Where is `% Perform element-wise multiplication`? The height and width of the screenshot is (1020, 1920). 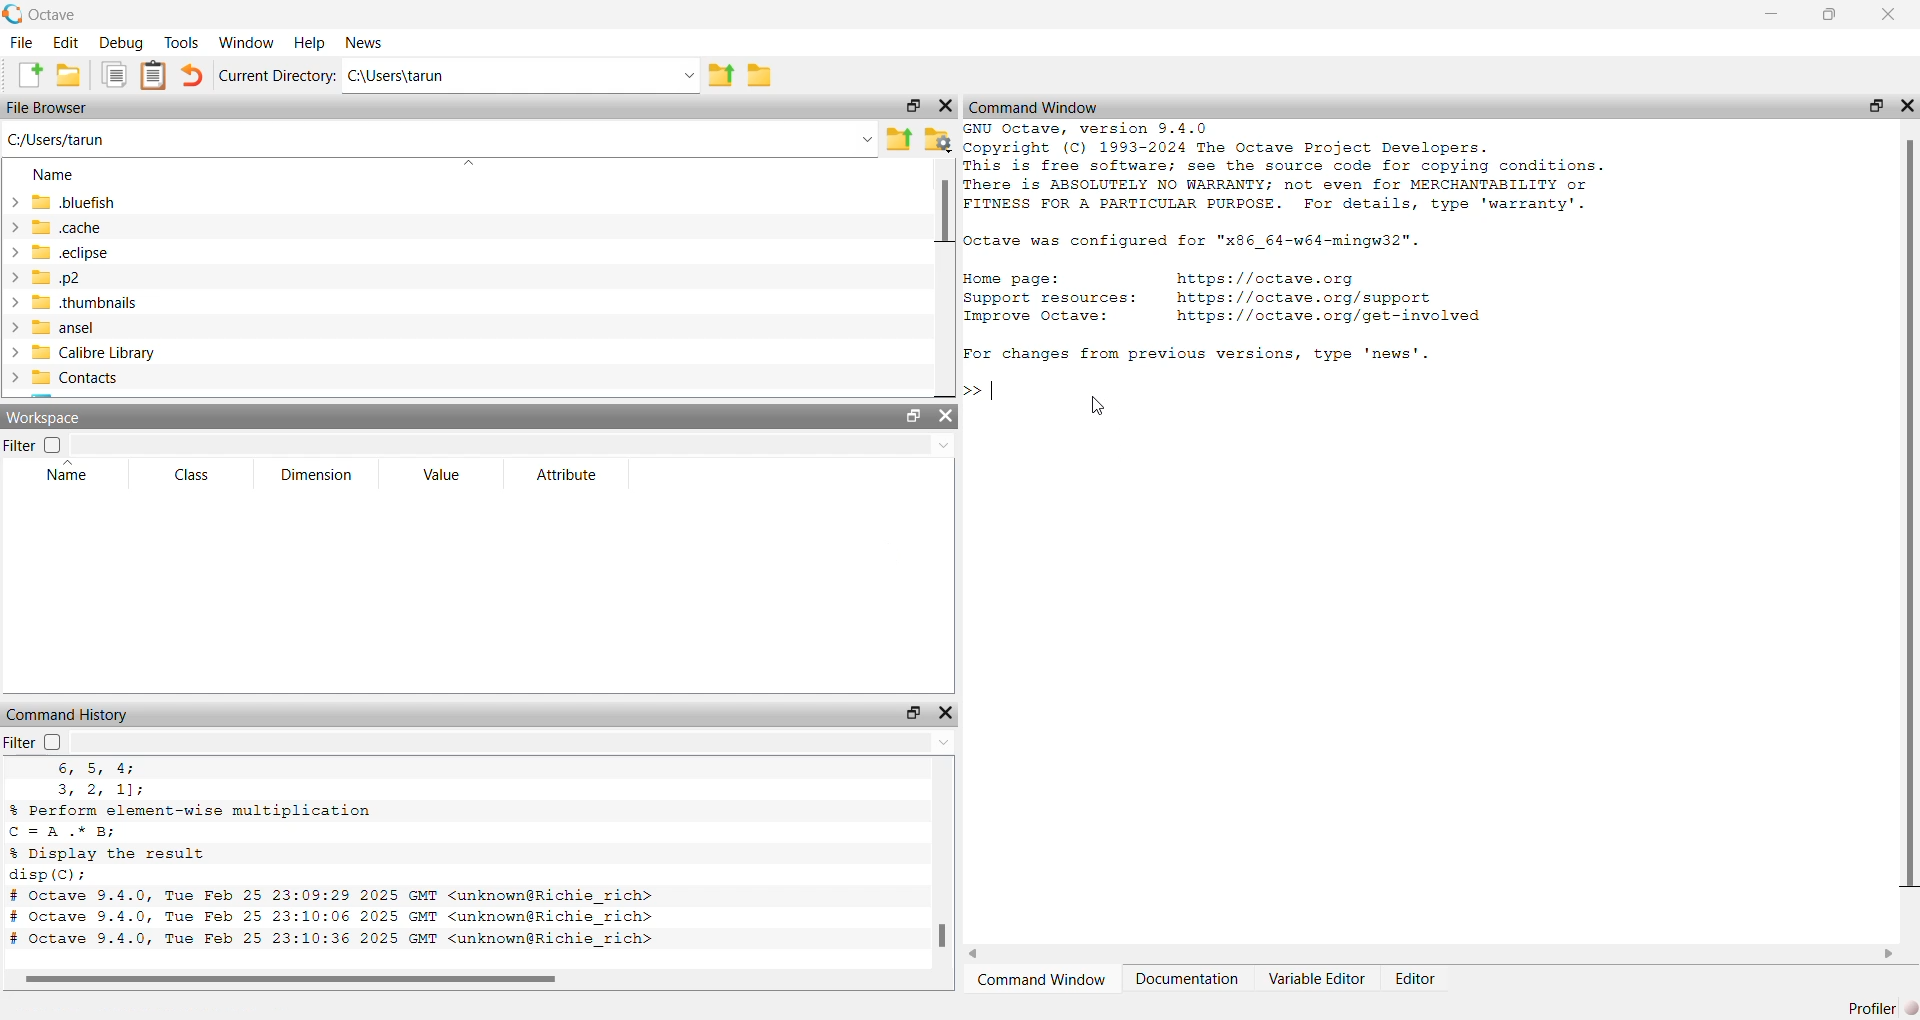
% Perform element-wise multiplication is located at coordinates (192, 809).